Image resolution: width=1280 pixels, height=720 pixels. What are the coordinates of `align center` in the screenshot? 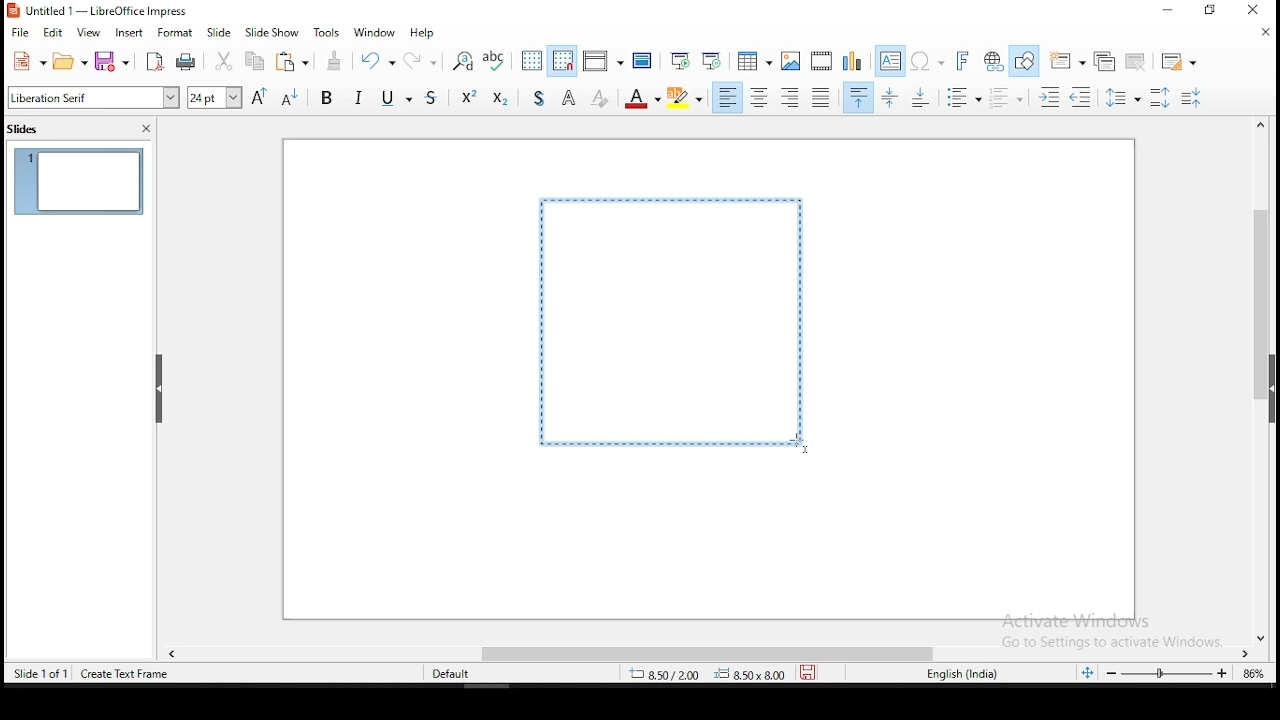 It's located at (760, 98).